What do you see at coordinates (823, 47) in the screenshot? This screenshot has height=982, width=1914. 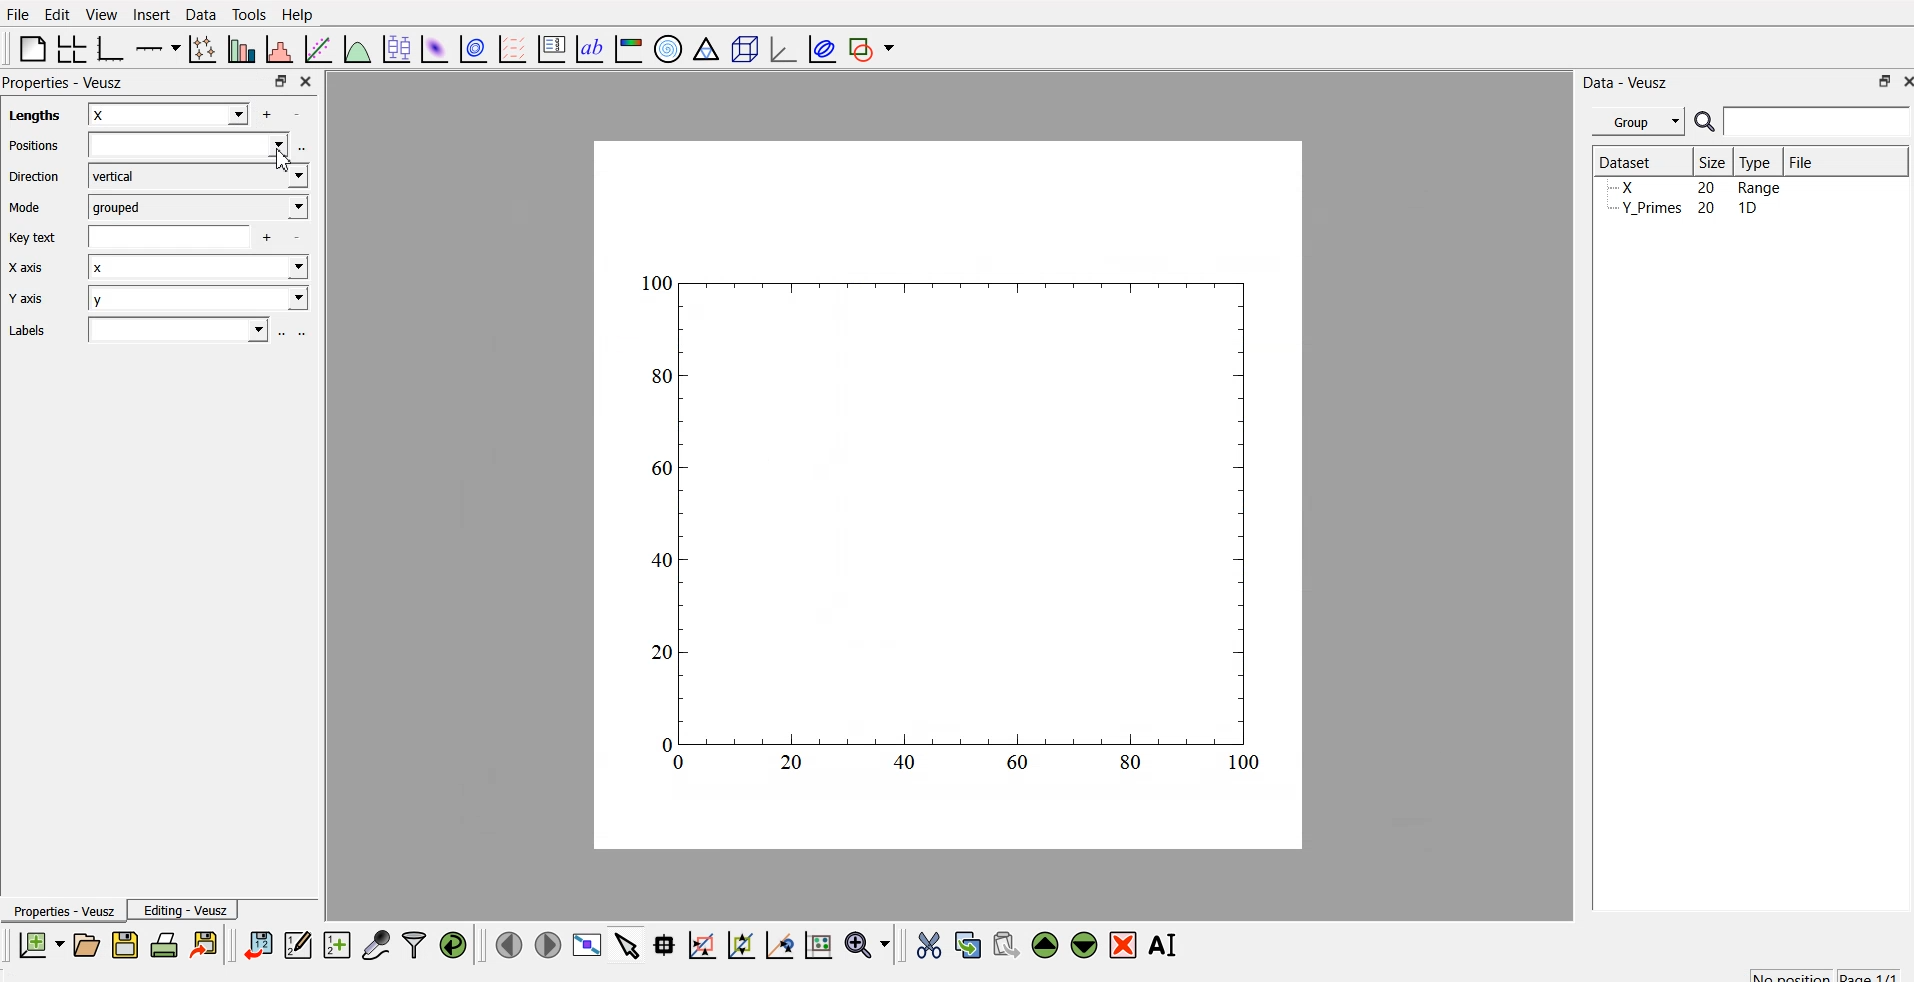 I see `plot covariance ellipses` at bounding box center [823, 47].